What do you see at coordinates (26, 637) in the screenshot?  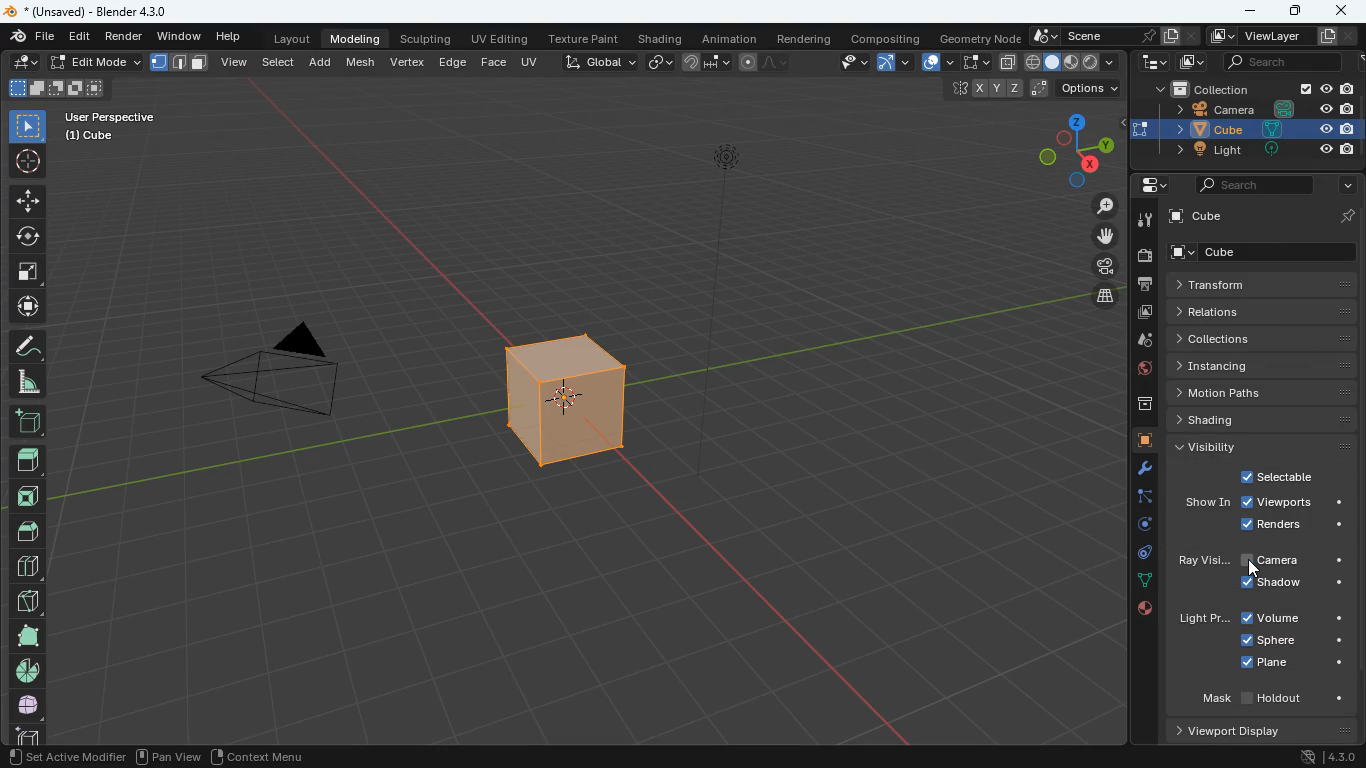 I see `full` at bounding box center [26, 637].